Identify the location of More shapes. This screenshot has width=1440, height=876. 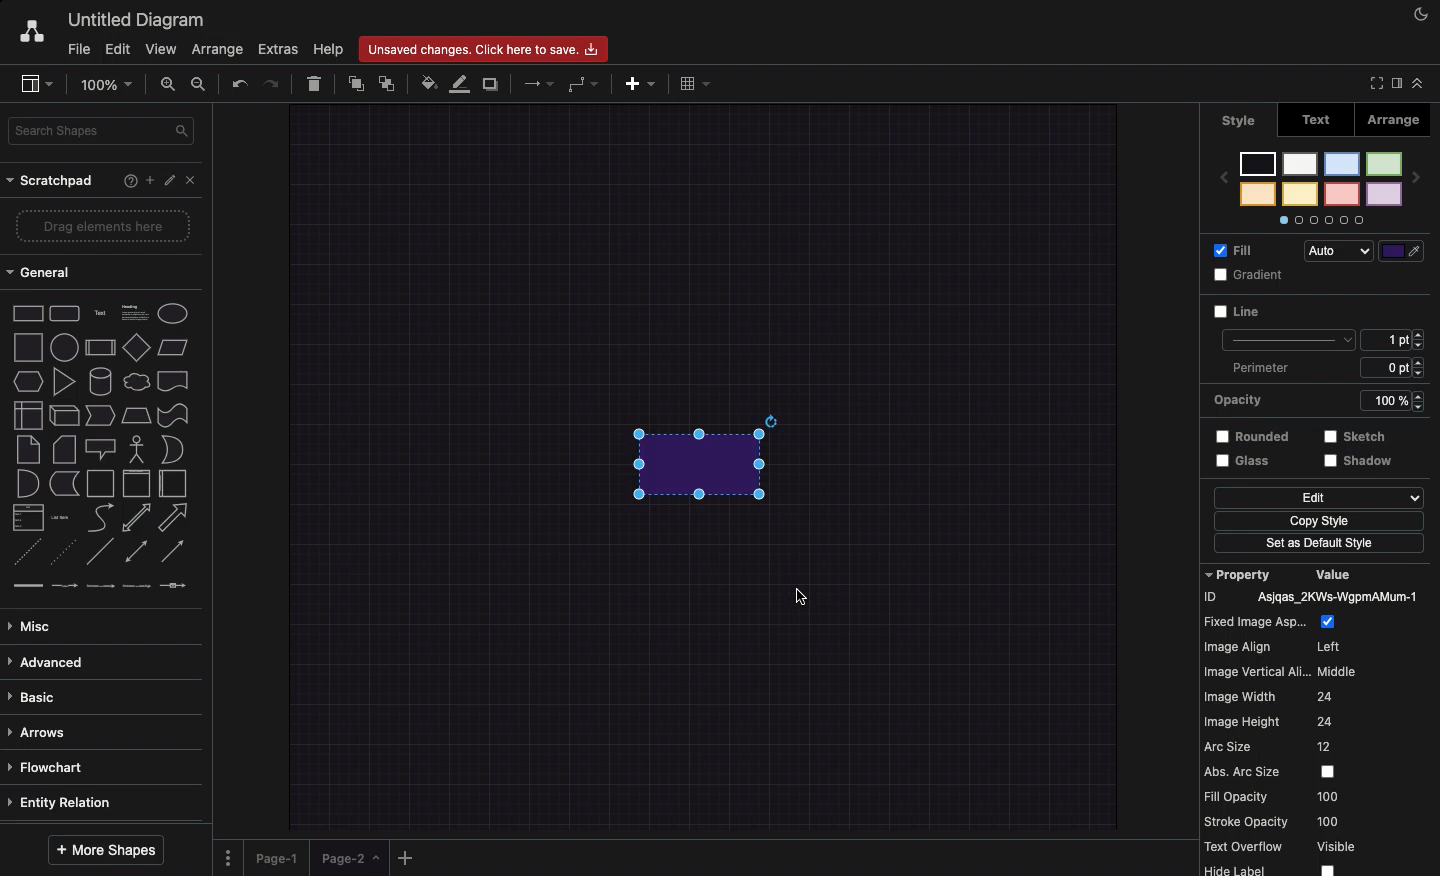
(108, 846).